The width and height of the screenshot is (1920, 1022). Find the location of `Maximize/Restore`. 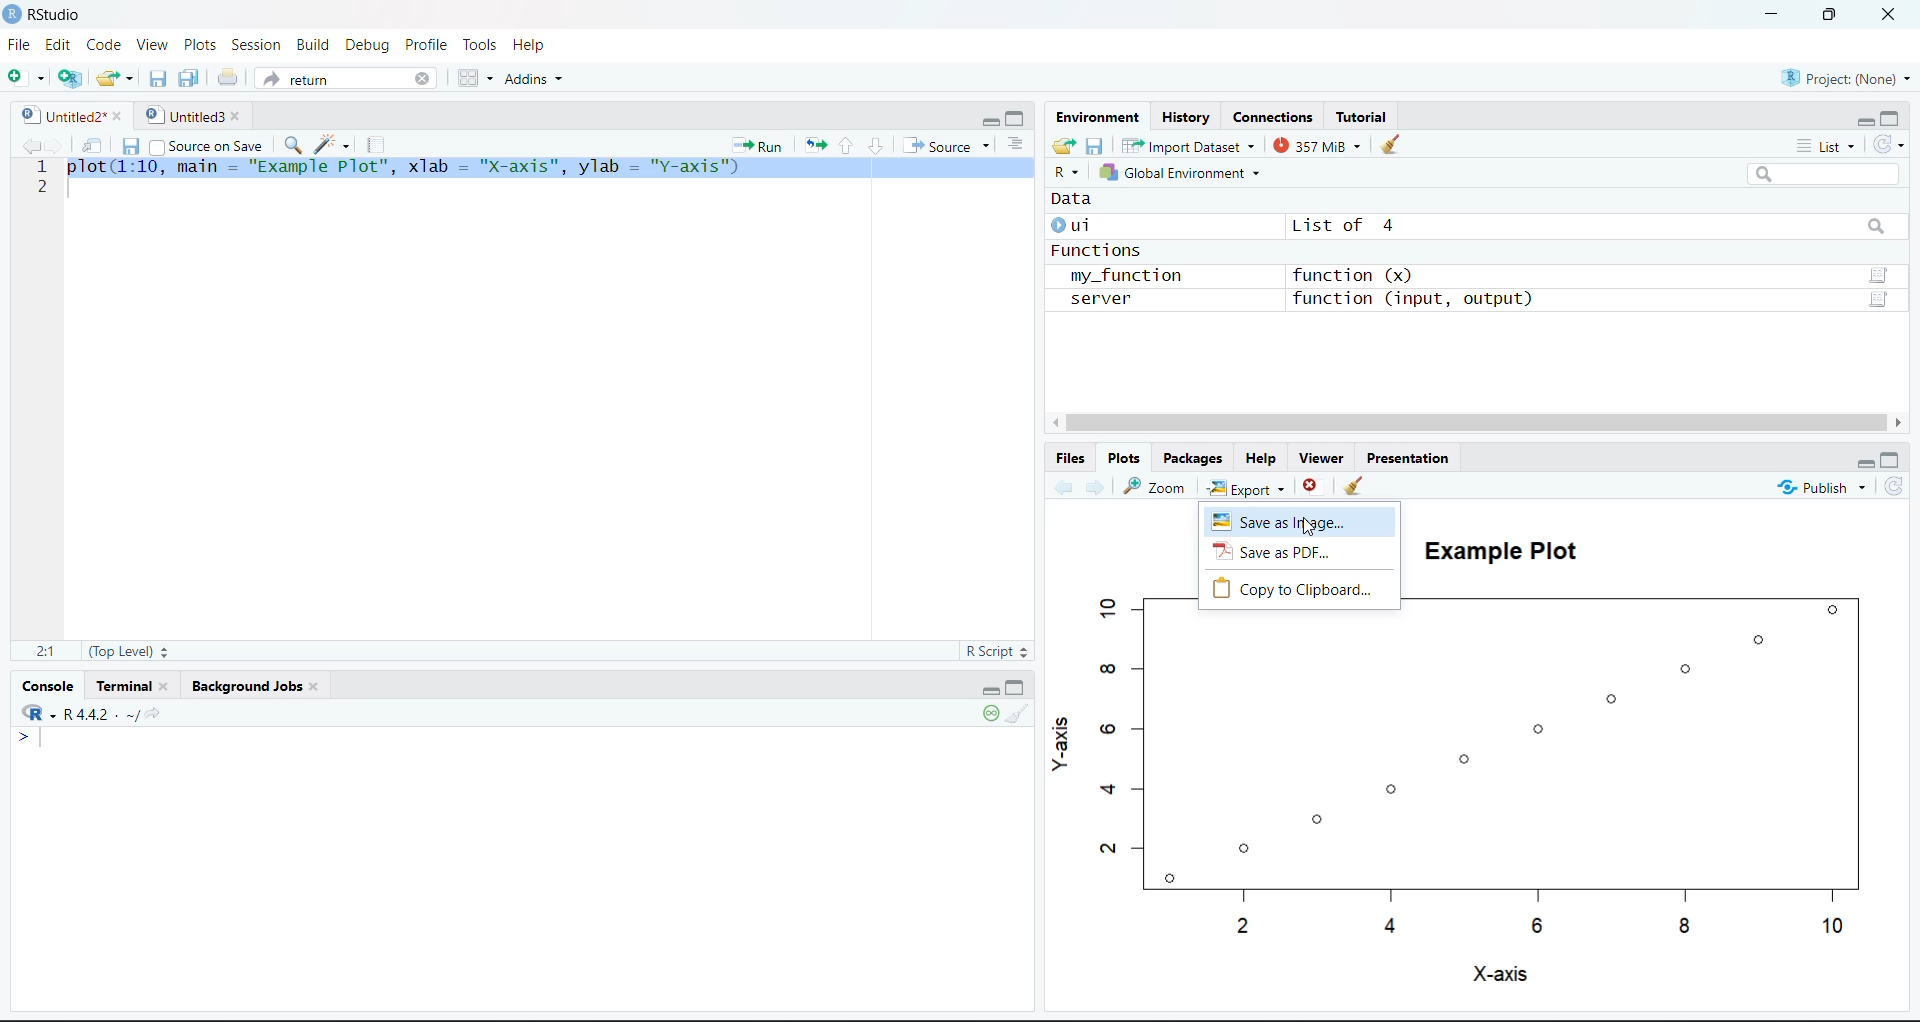

Maximize/Restore is located at coordinates (1891, 117).